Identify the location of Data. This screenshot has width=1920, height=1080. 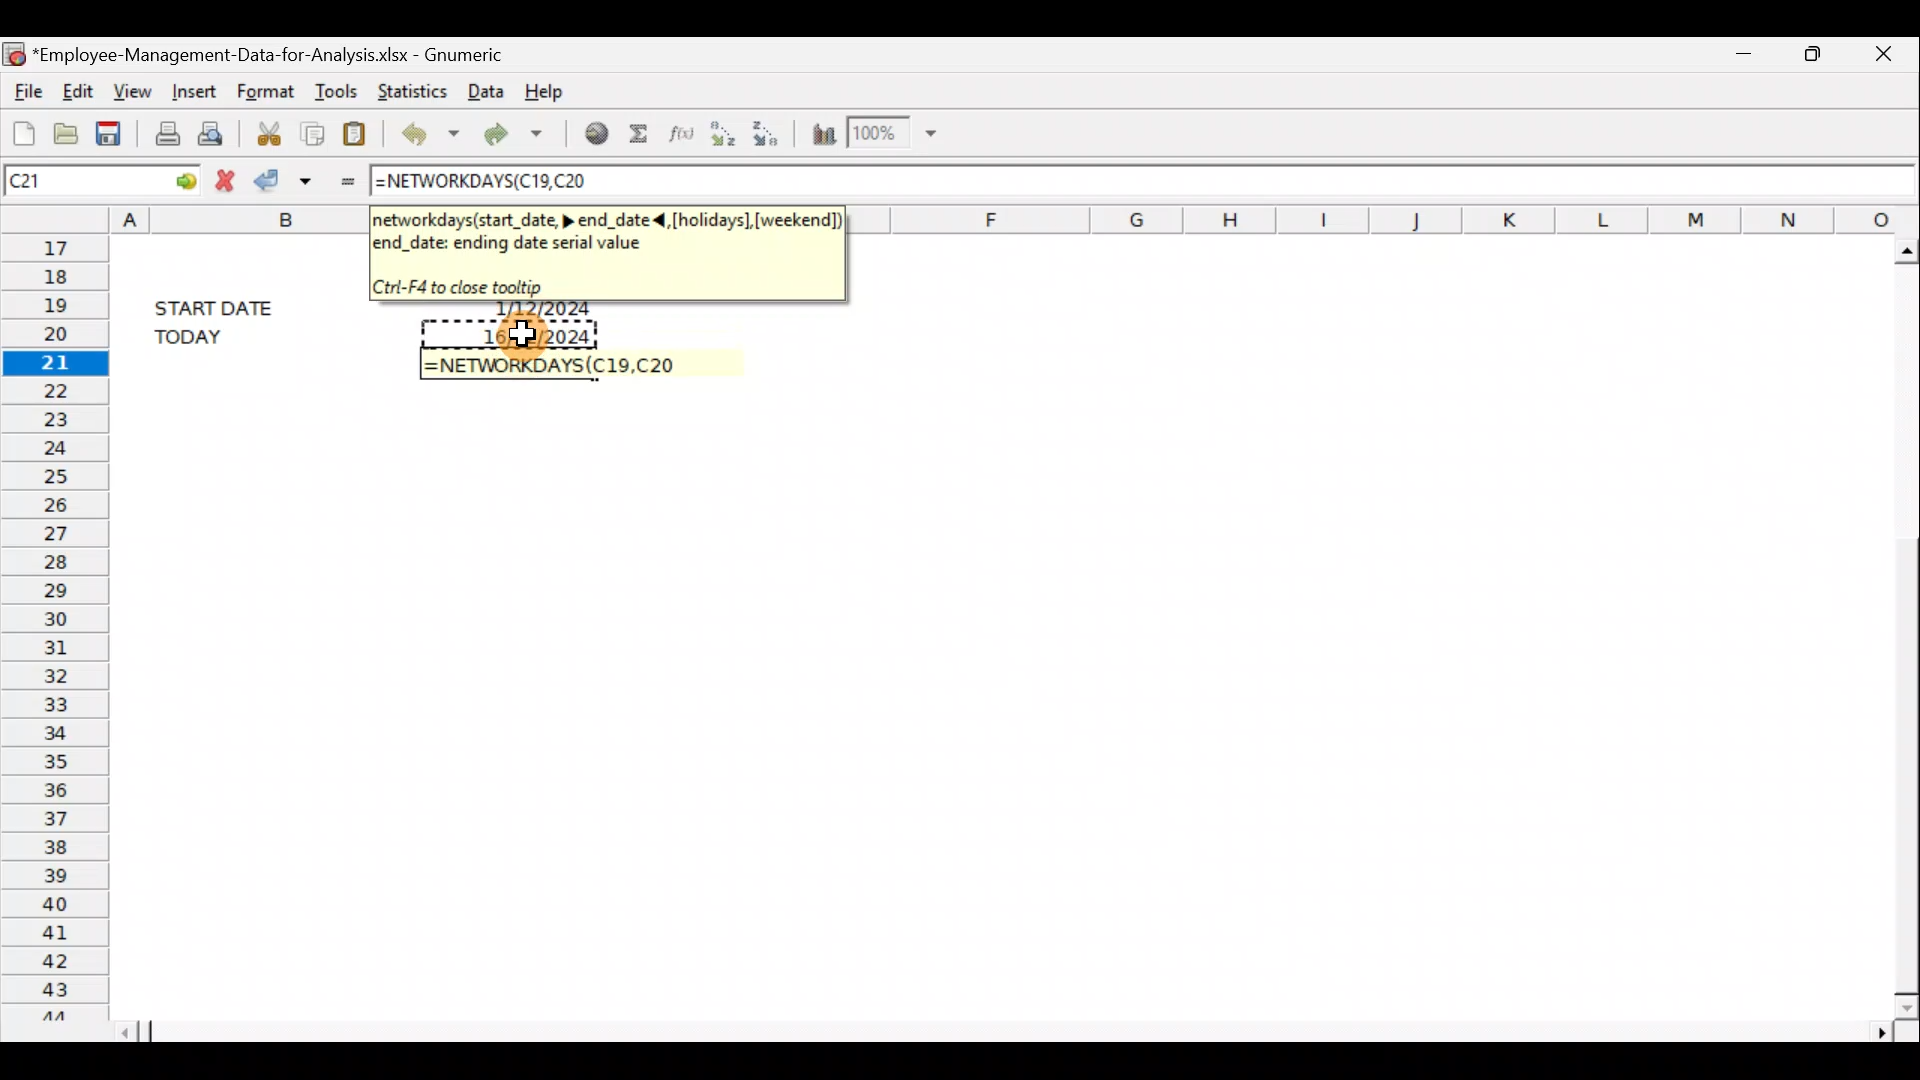
(484, 92).